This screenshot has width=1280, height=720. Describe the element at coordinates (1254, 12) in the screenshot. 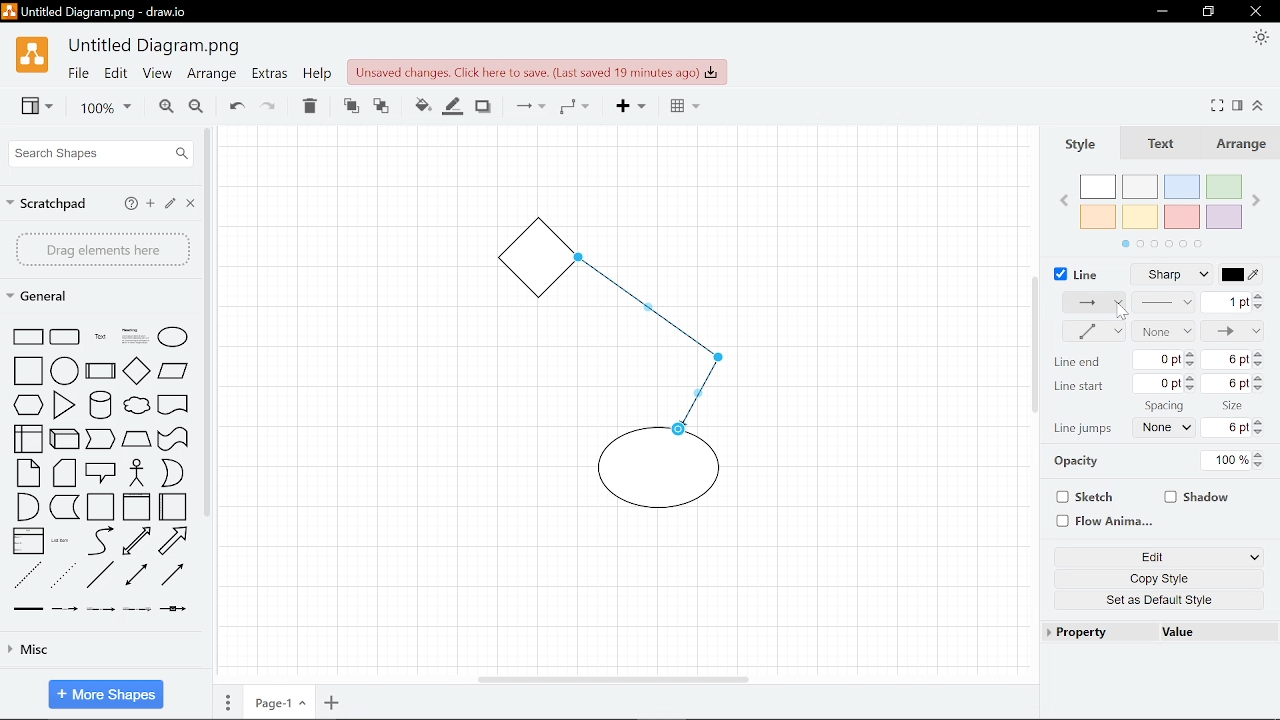

I see `close` at that location.